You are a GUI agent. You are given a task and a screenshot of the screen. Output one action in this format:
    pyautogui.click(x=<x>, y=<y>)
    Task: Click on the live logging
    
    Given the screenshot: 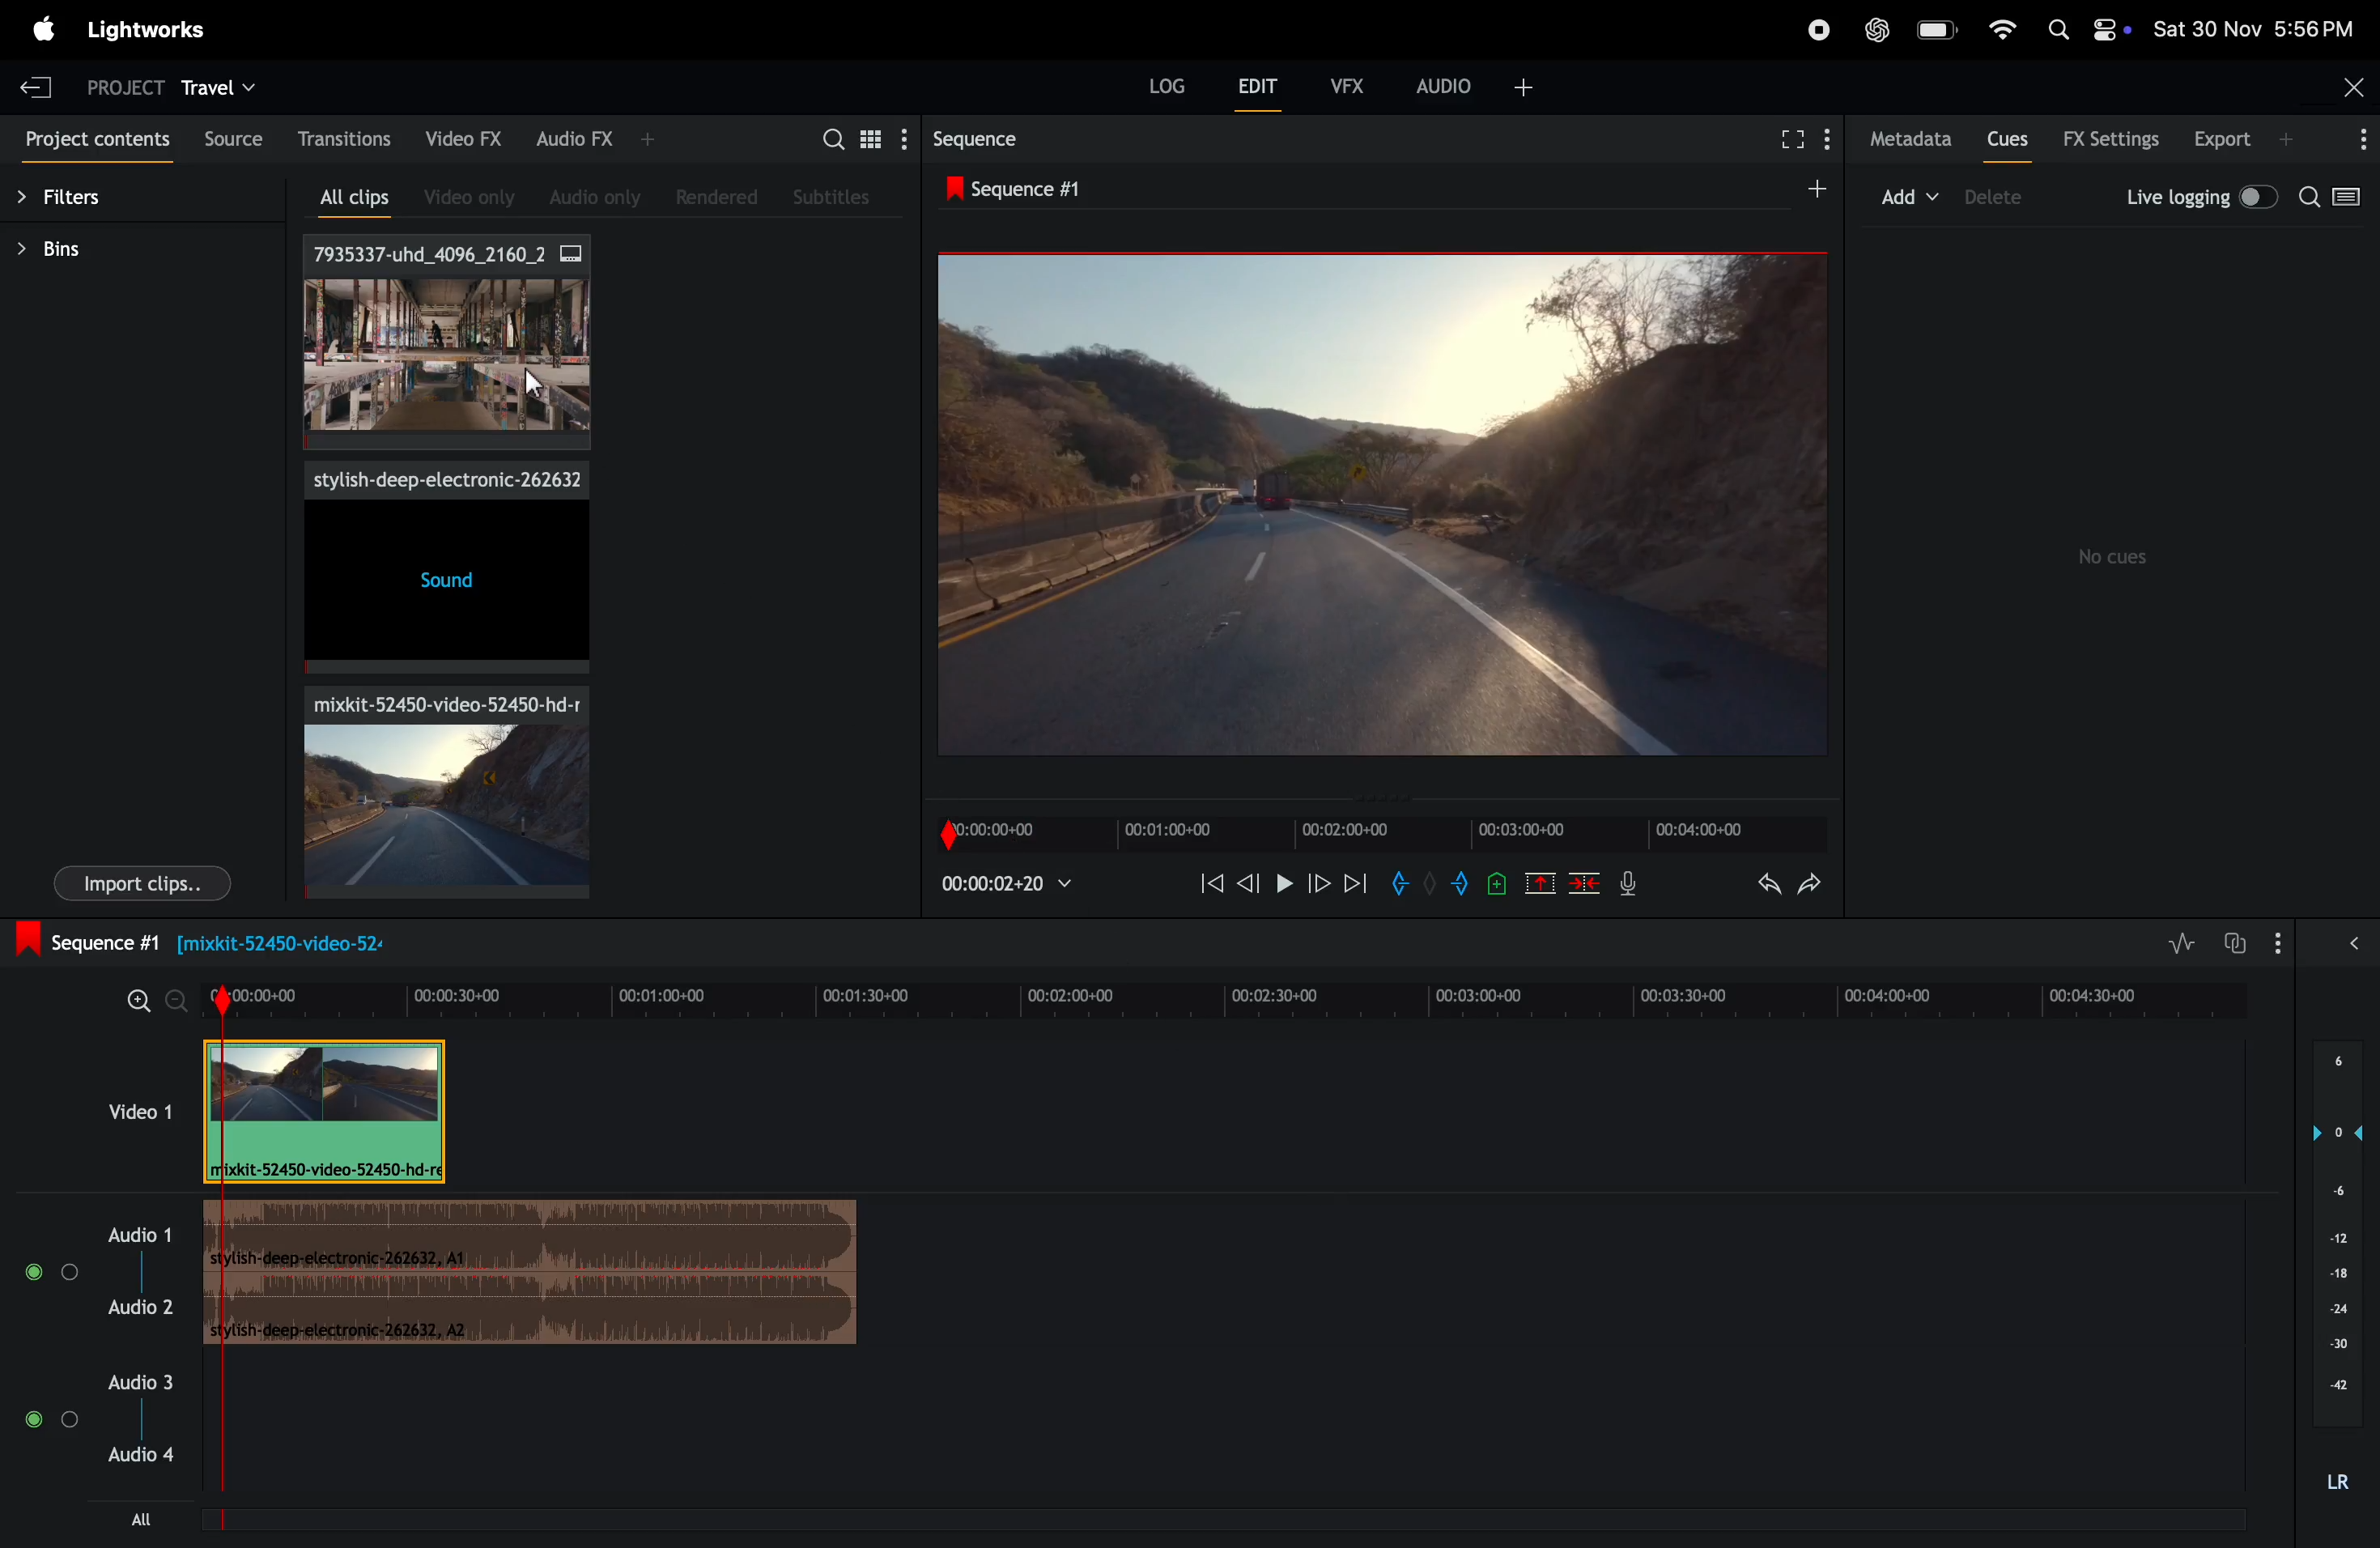 What is the action you would take?
    pyautogui.click(x=2196, y=195)
    